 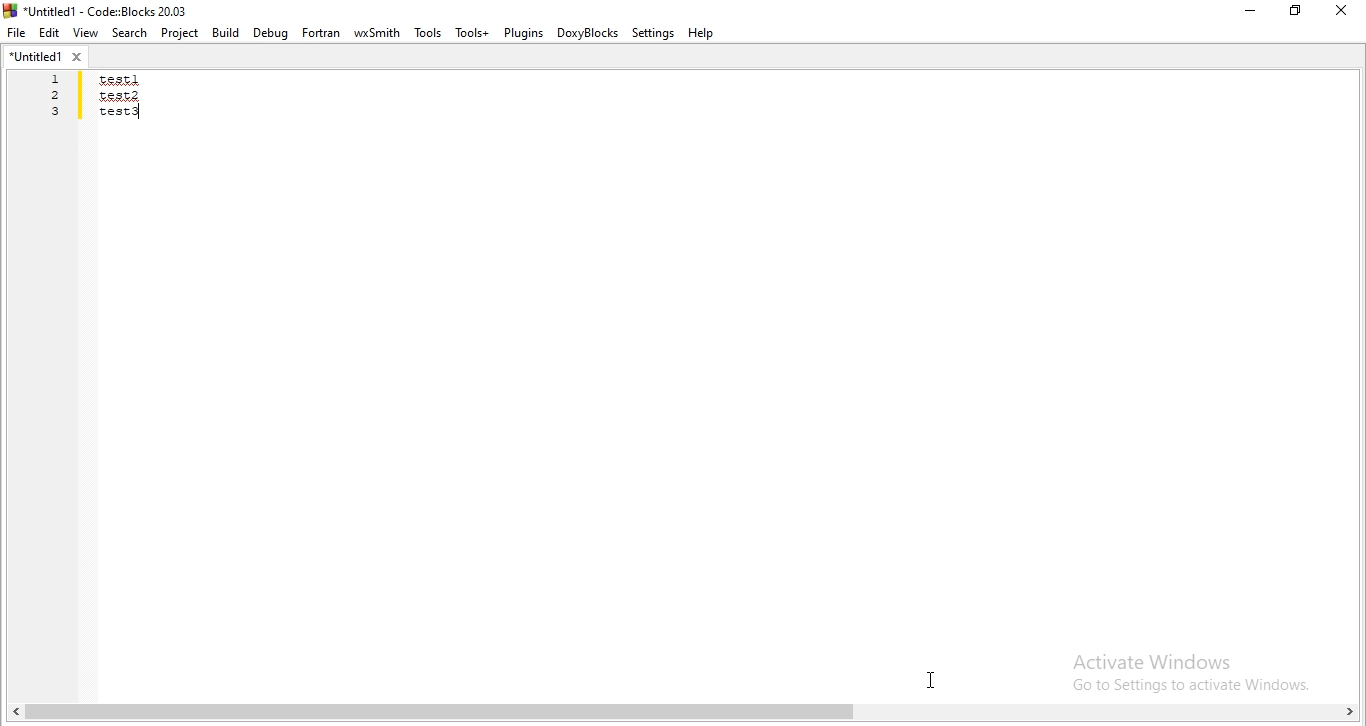 What do you see at coordinates (522, 33) in the screenshot?
I see `Plugins ` at bounding box center [522, 33].